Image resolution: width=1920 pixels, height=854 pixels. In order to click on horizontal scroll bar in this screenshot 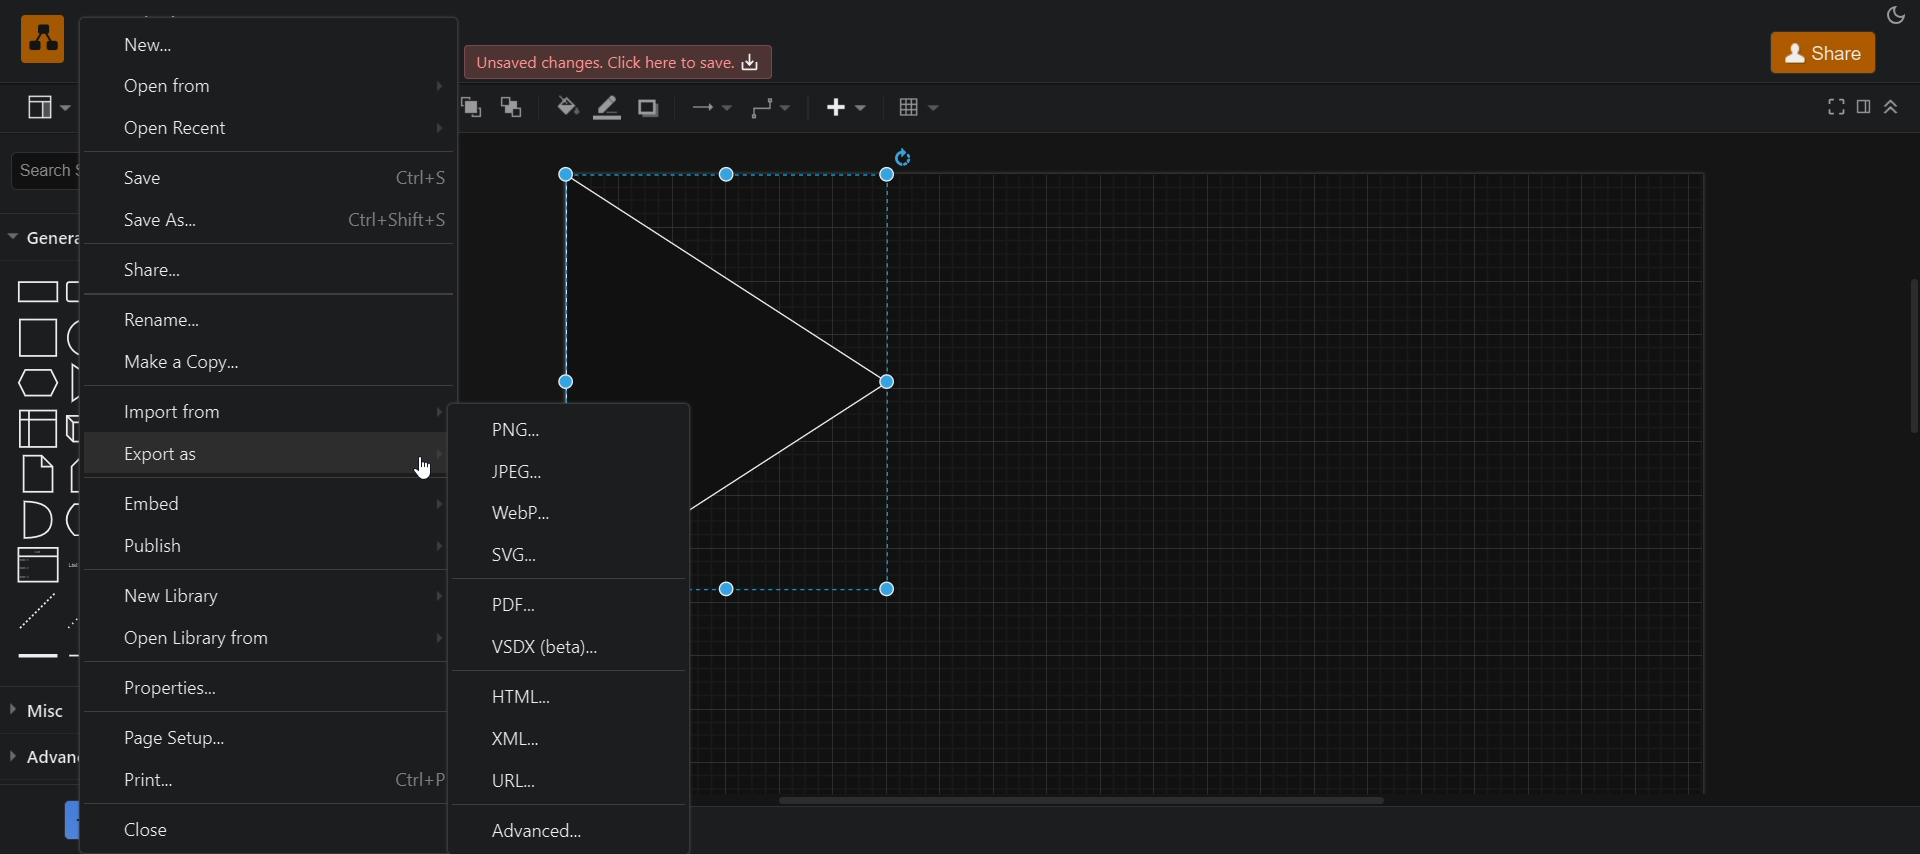, I will do `click(1089, 801)`.